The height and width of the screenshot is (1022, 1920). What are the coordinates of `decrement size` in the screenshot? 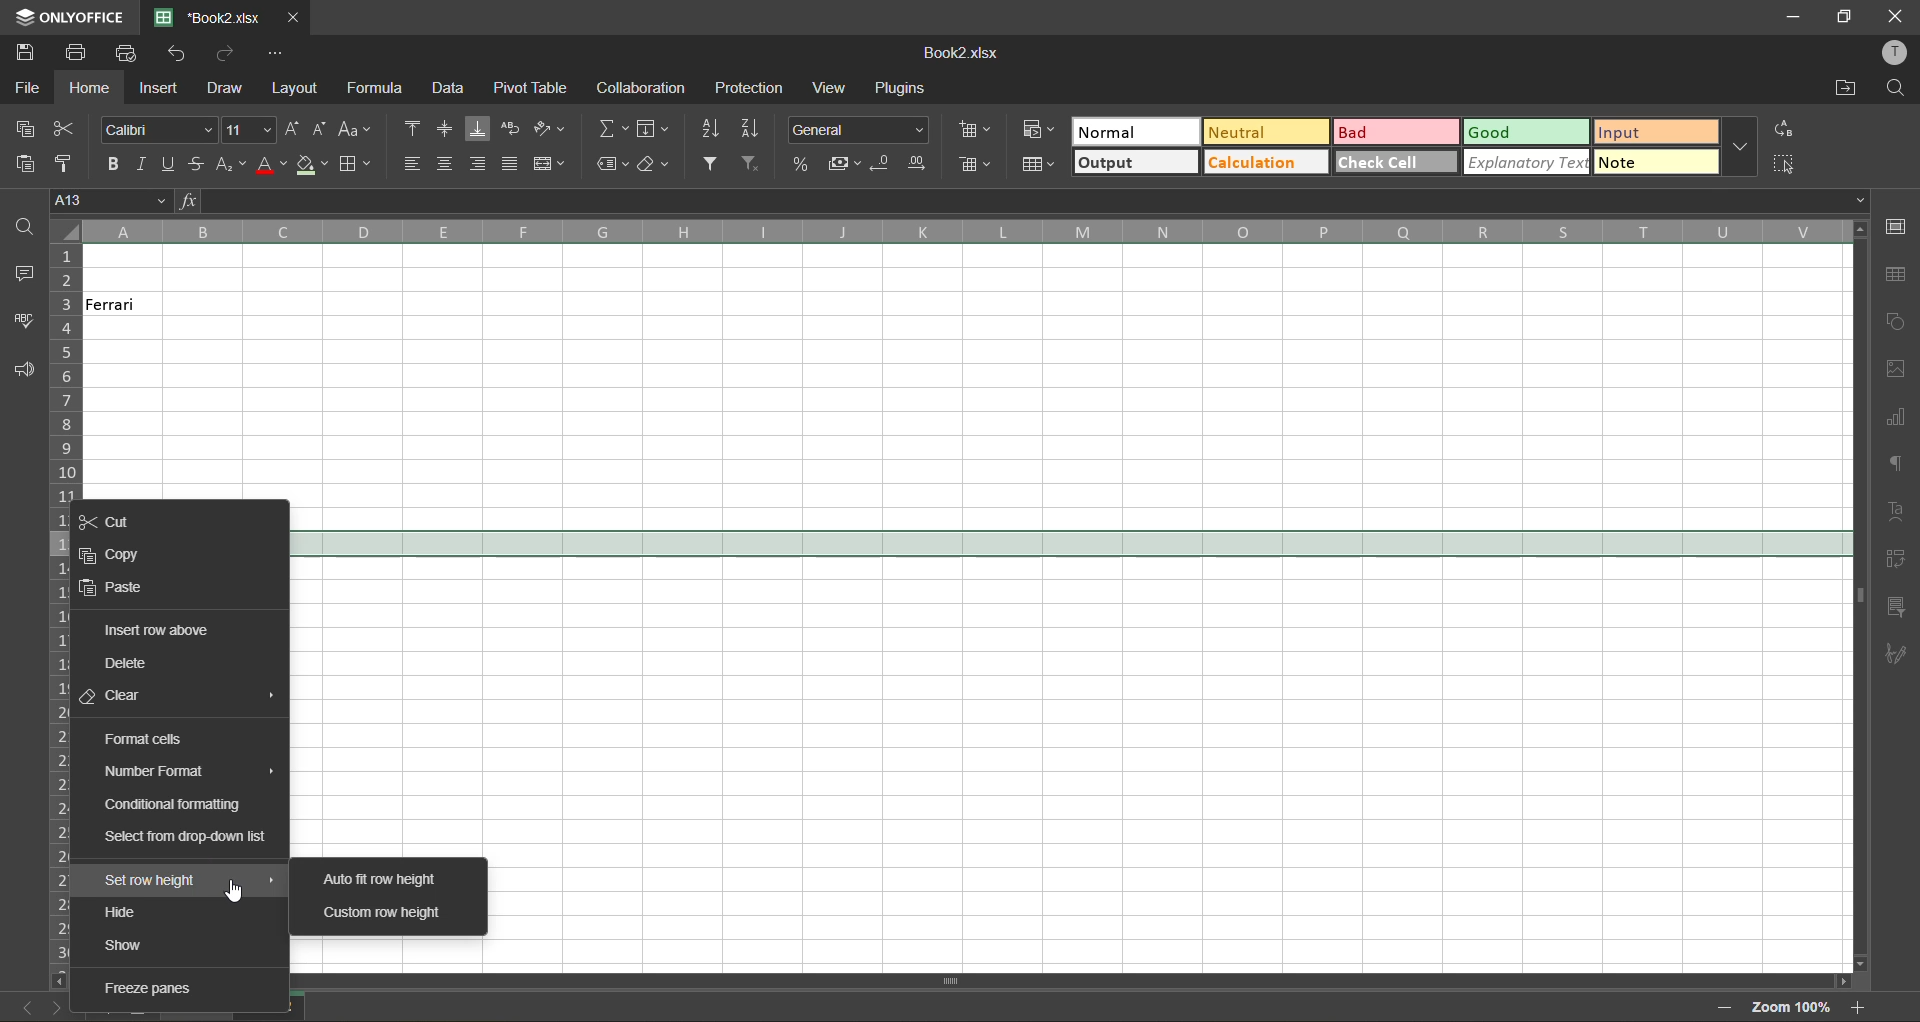 It's located at (321, 130).